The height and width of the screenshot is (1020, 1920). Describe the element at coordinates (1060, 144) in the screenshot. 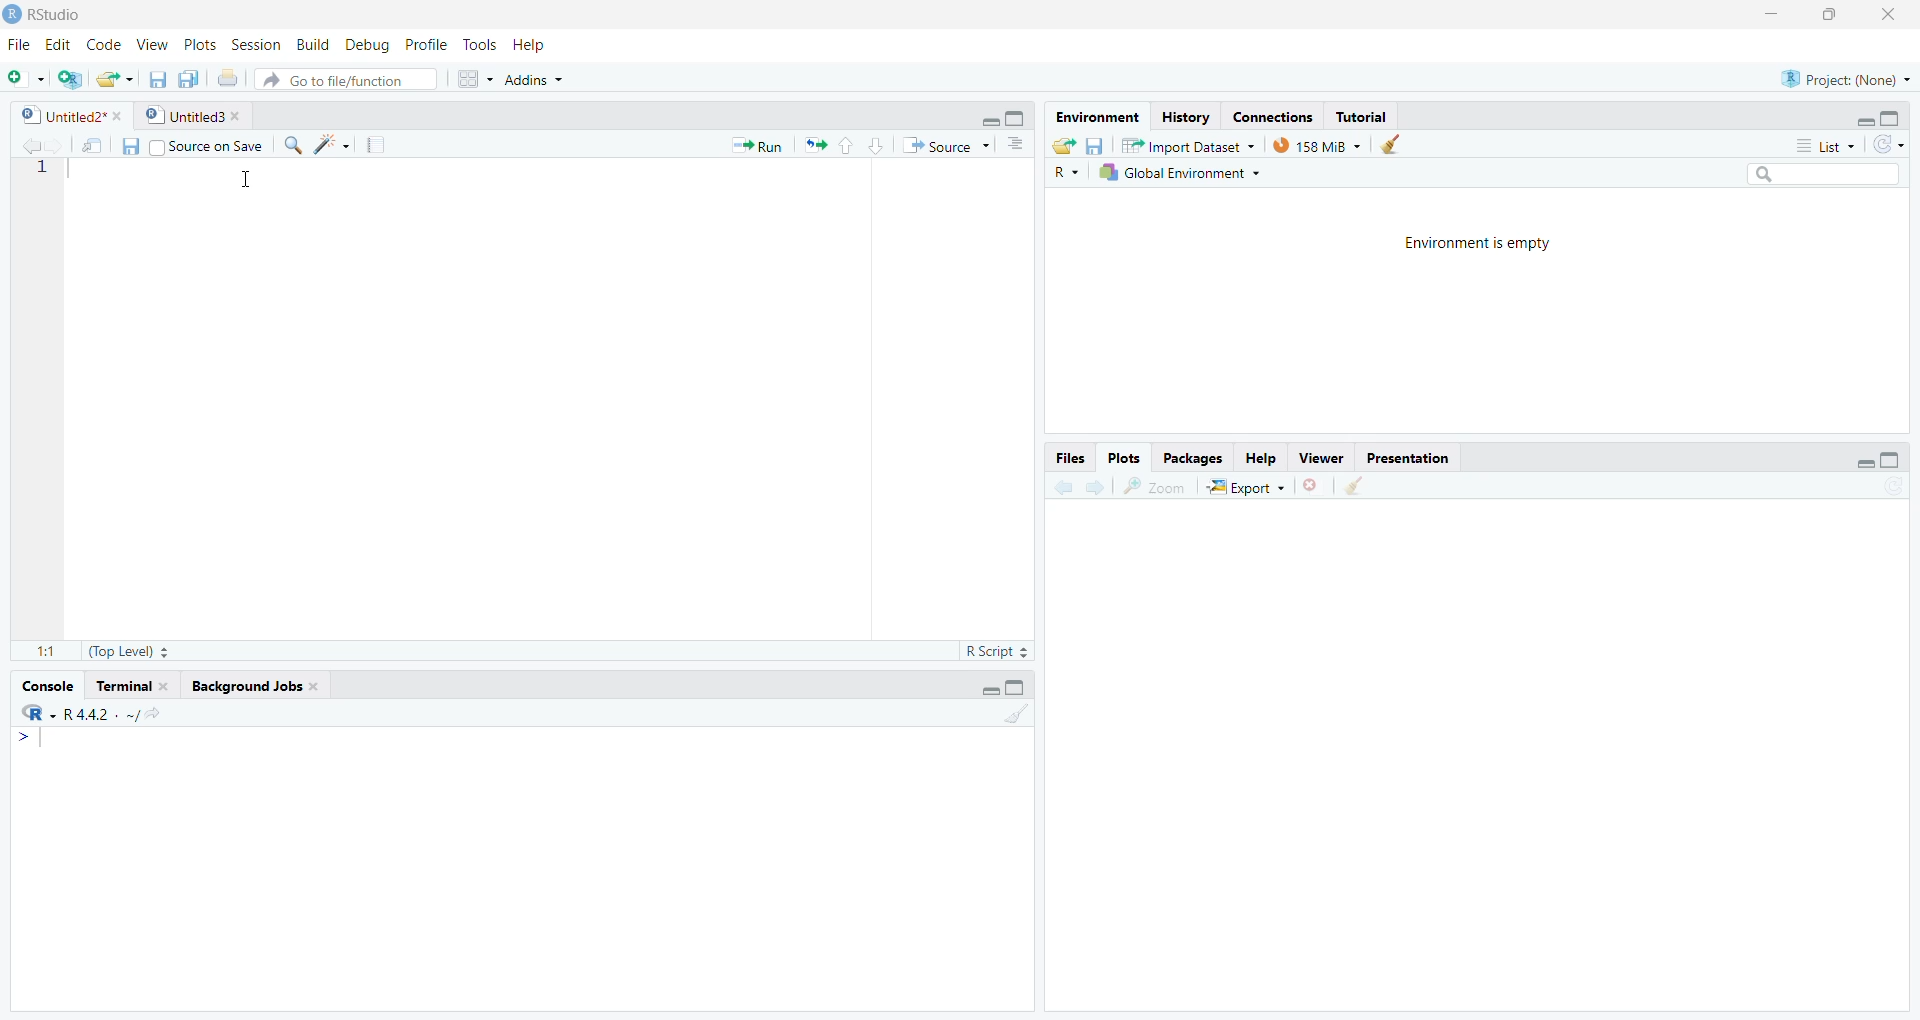

I see `` at that location.